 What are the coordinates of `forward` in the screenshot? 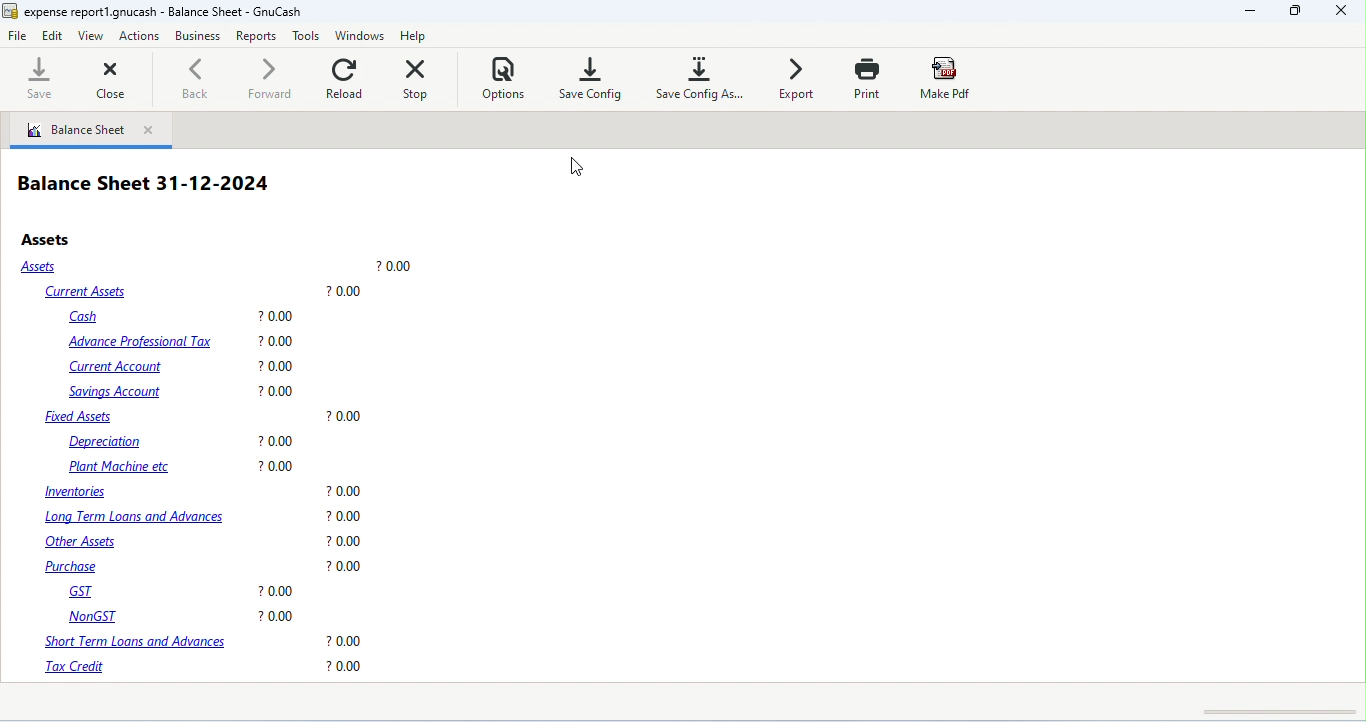 It's located at (272, 78).